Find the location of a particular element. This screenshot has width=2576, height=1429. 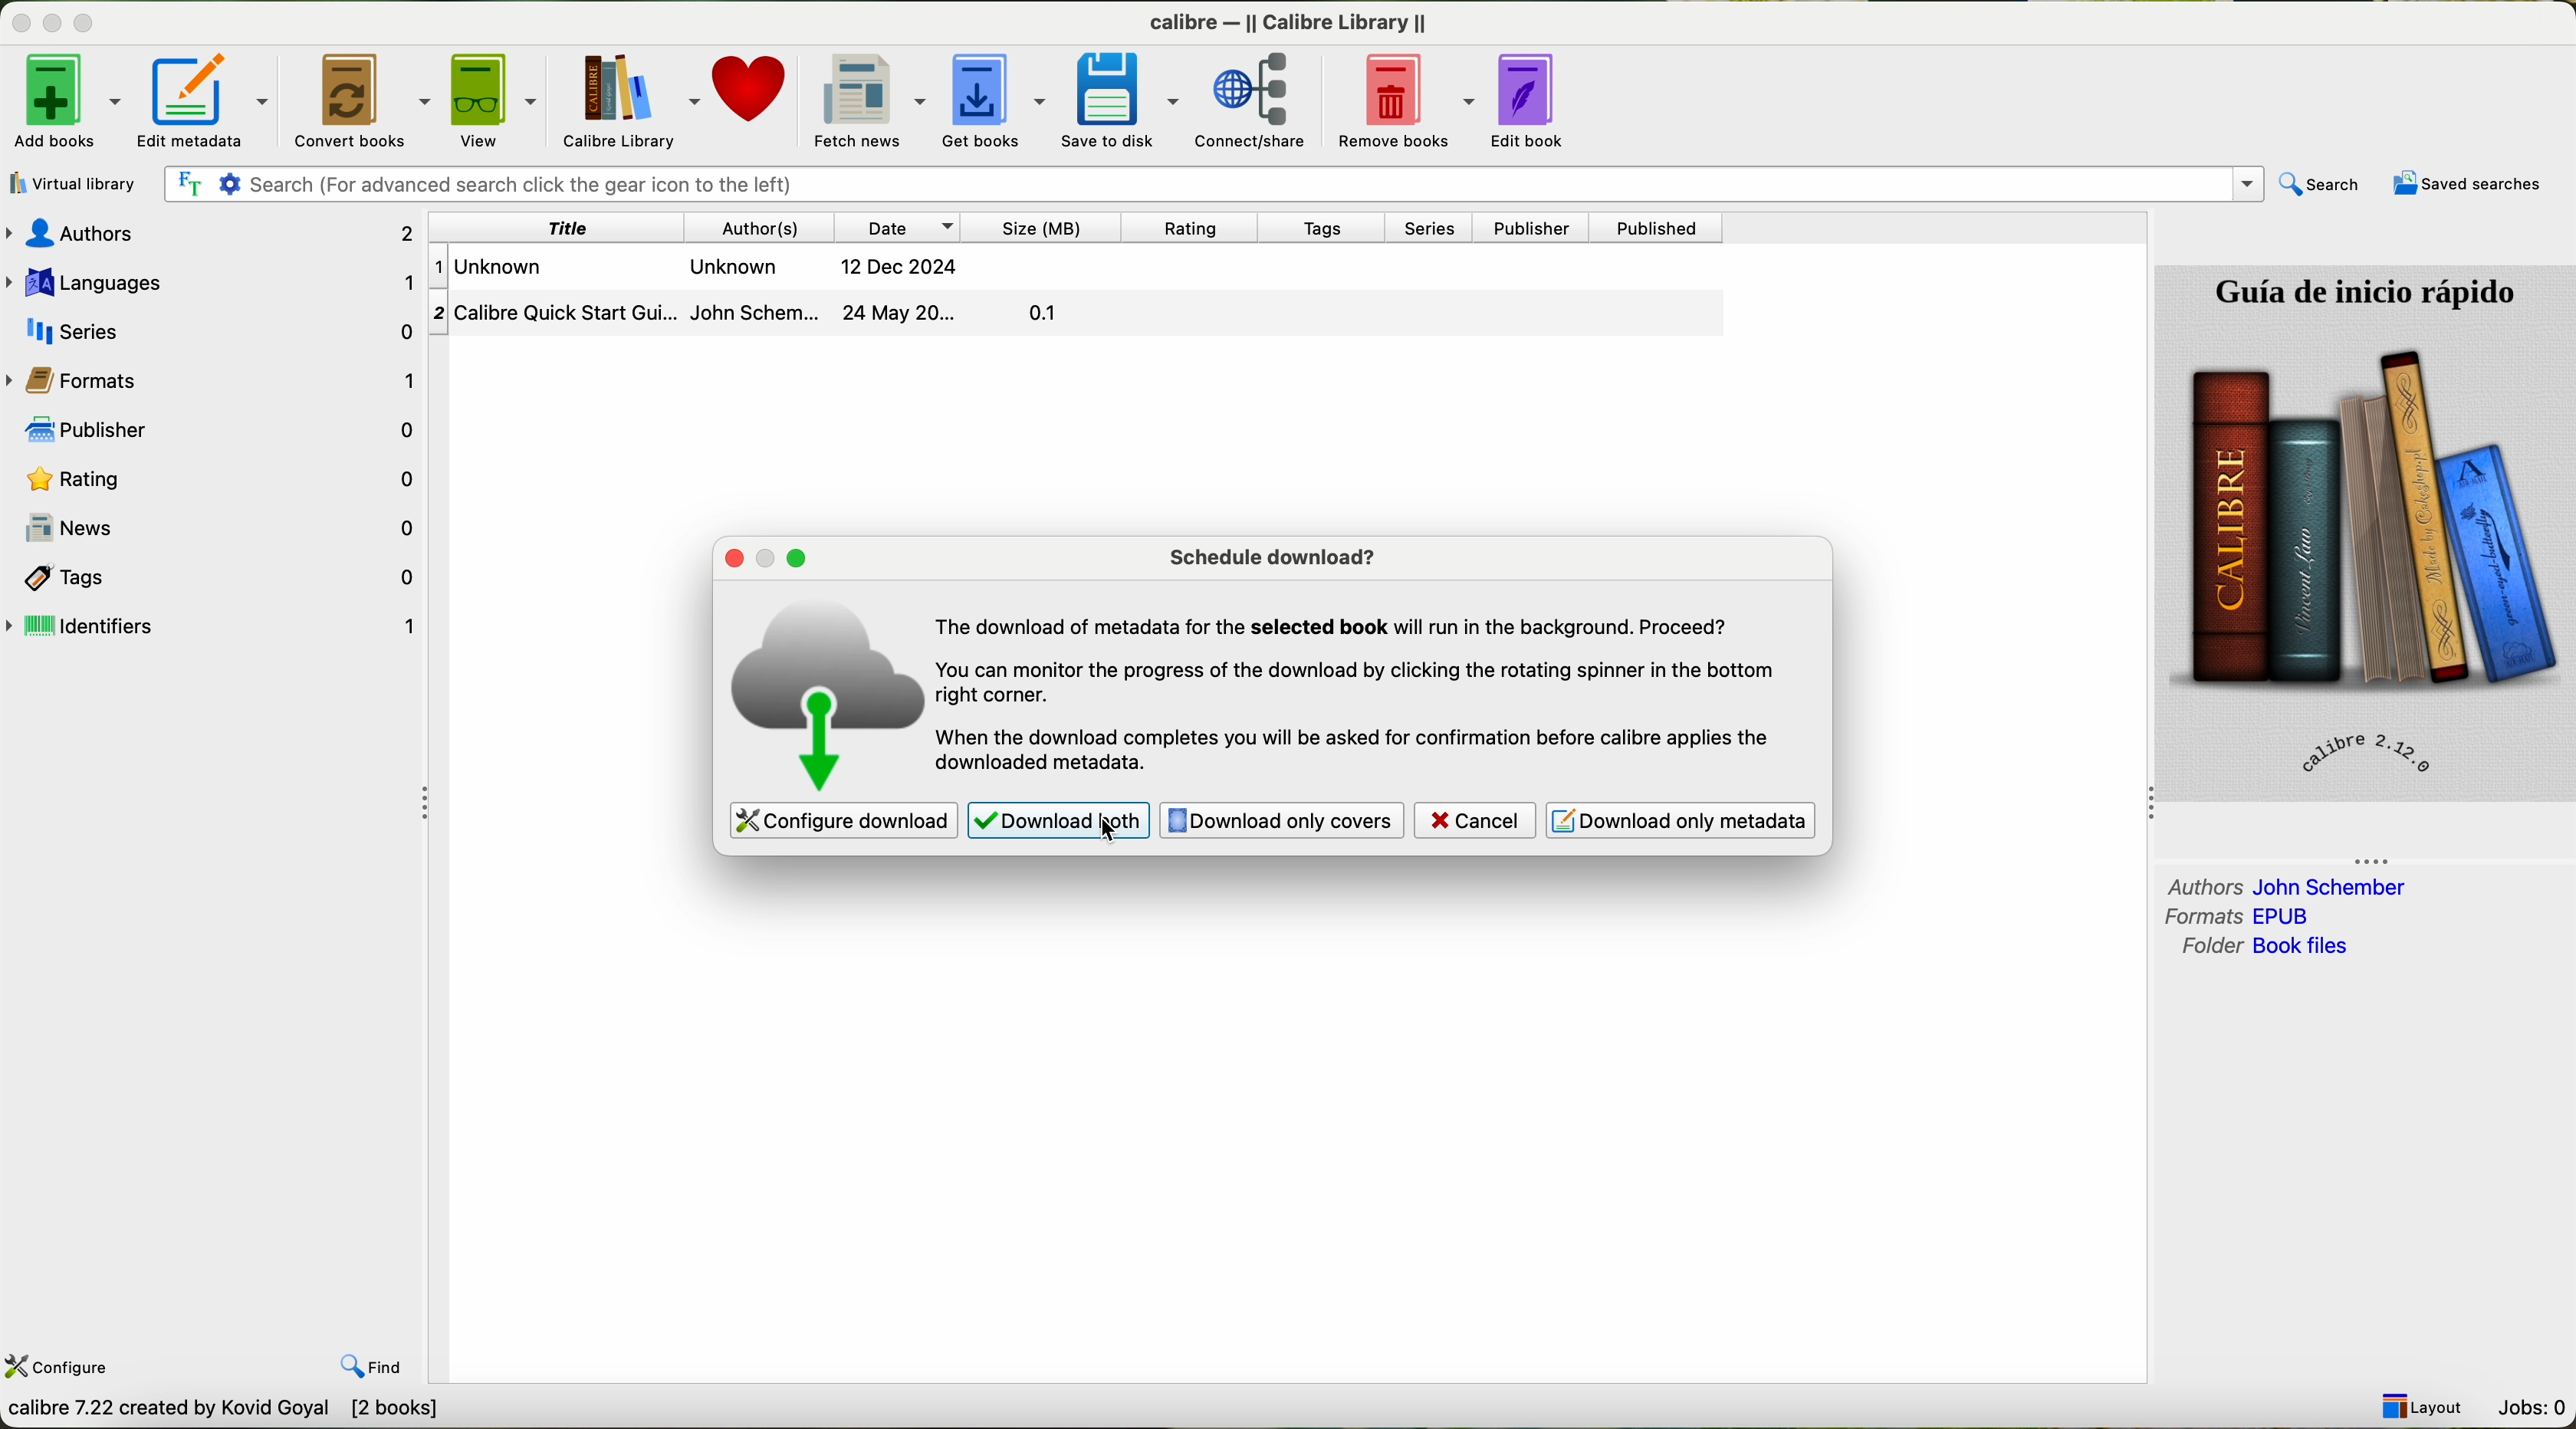

authors is located at coordinates (2286, 885).